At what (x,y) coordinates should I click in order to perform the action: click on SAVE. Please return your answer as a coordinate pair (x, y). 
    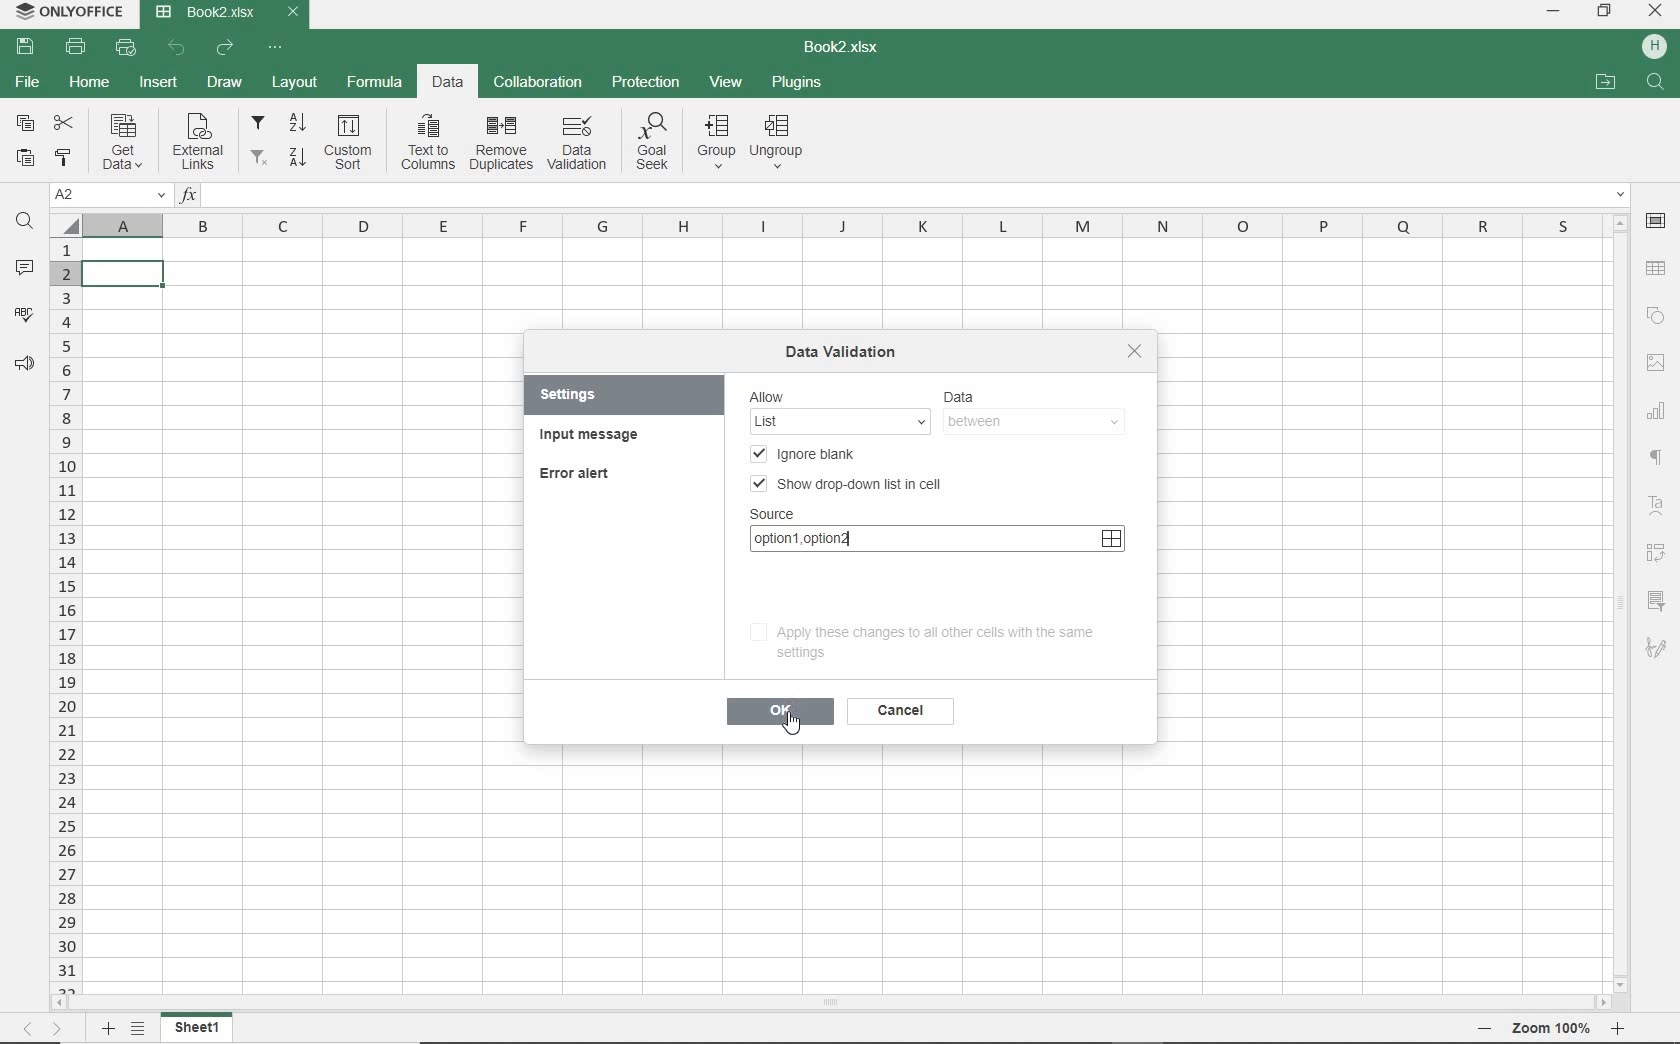
    Looking at the image, I should click on (23, 46).